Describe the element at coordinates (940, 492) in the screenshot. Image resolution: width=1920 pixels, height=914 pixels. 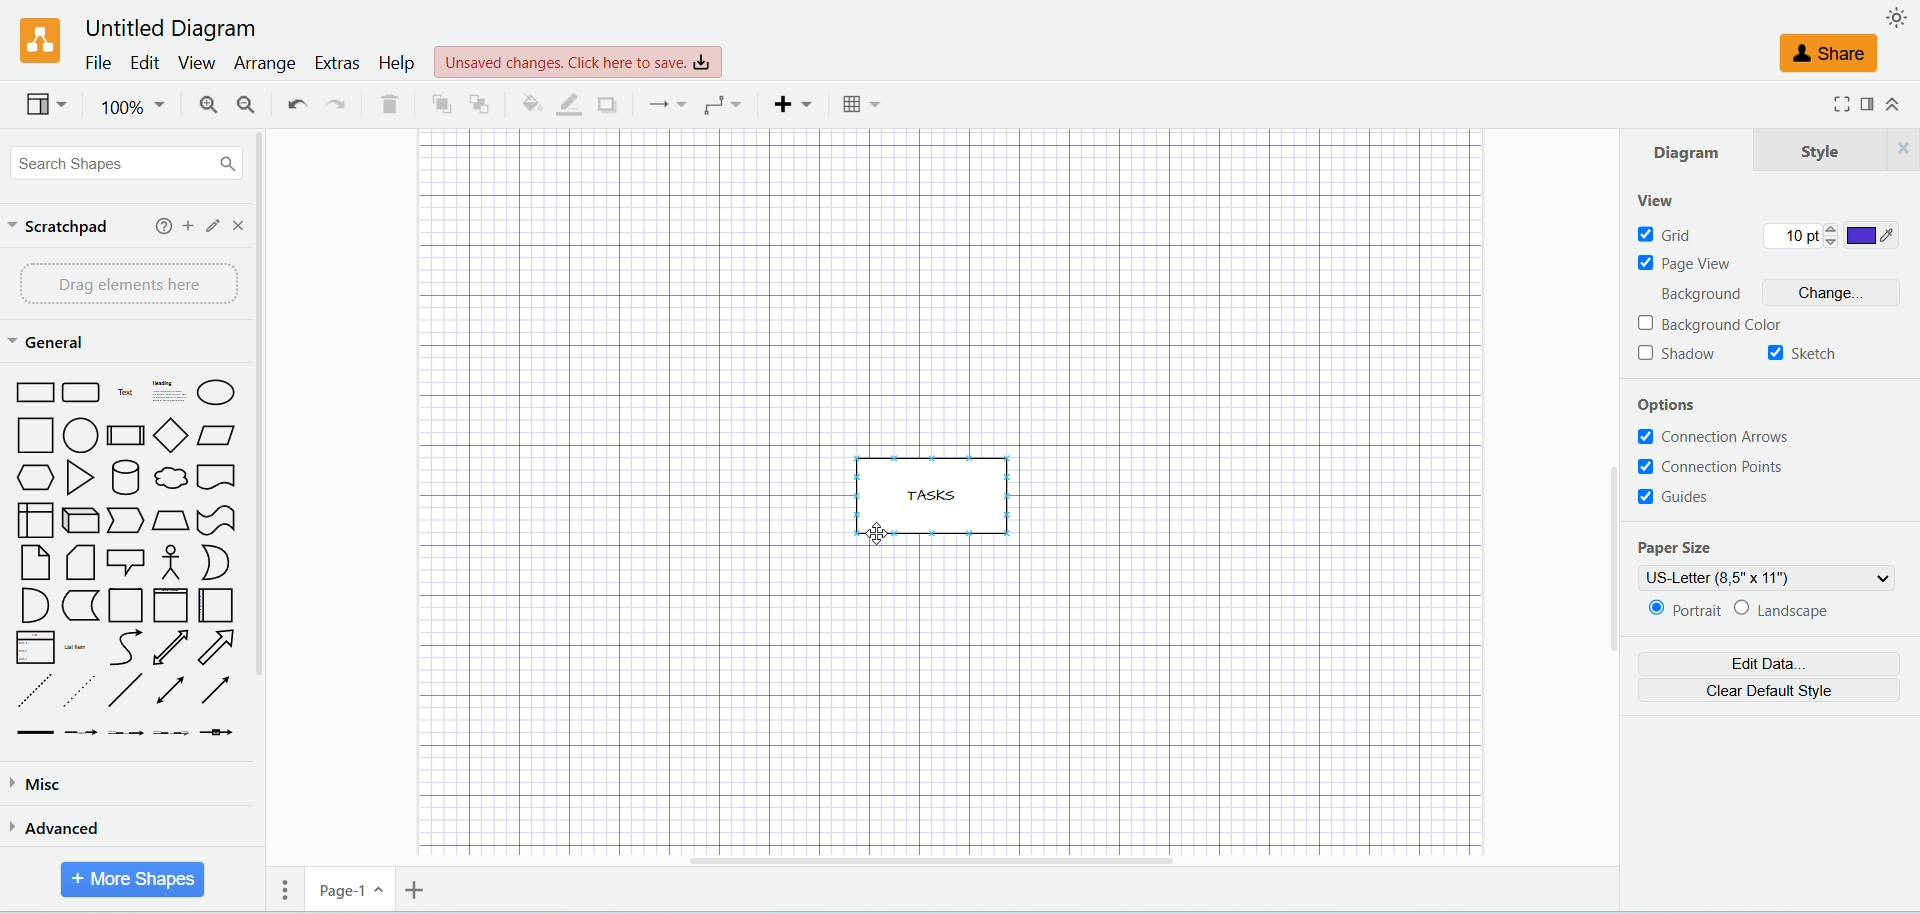
I see `Tasks` at that location.